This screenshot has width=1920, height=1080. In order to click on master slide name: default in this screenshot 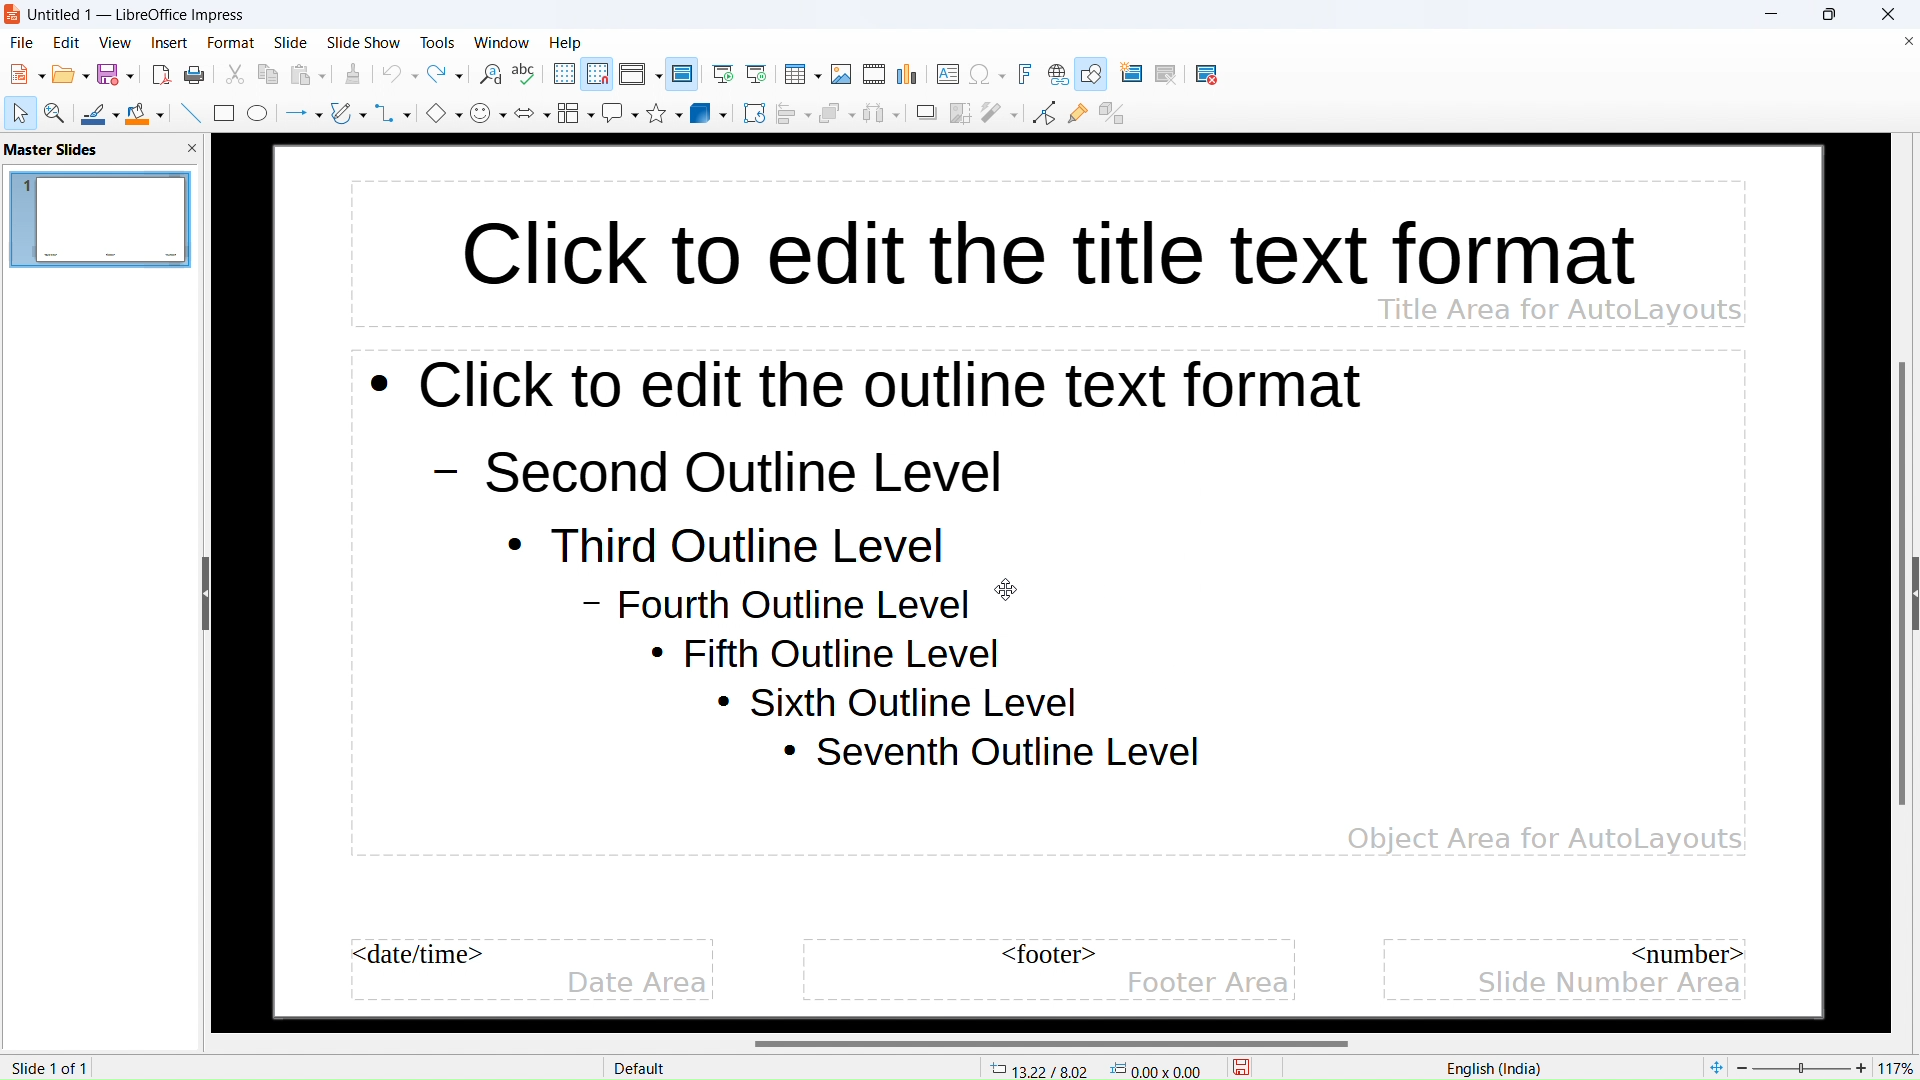, I will do `click(98, 219)`.